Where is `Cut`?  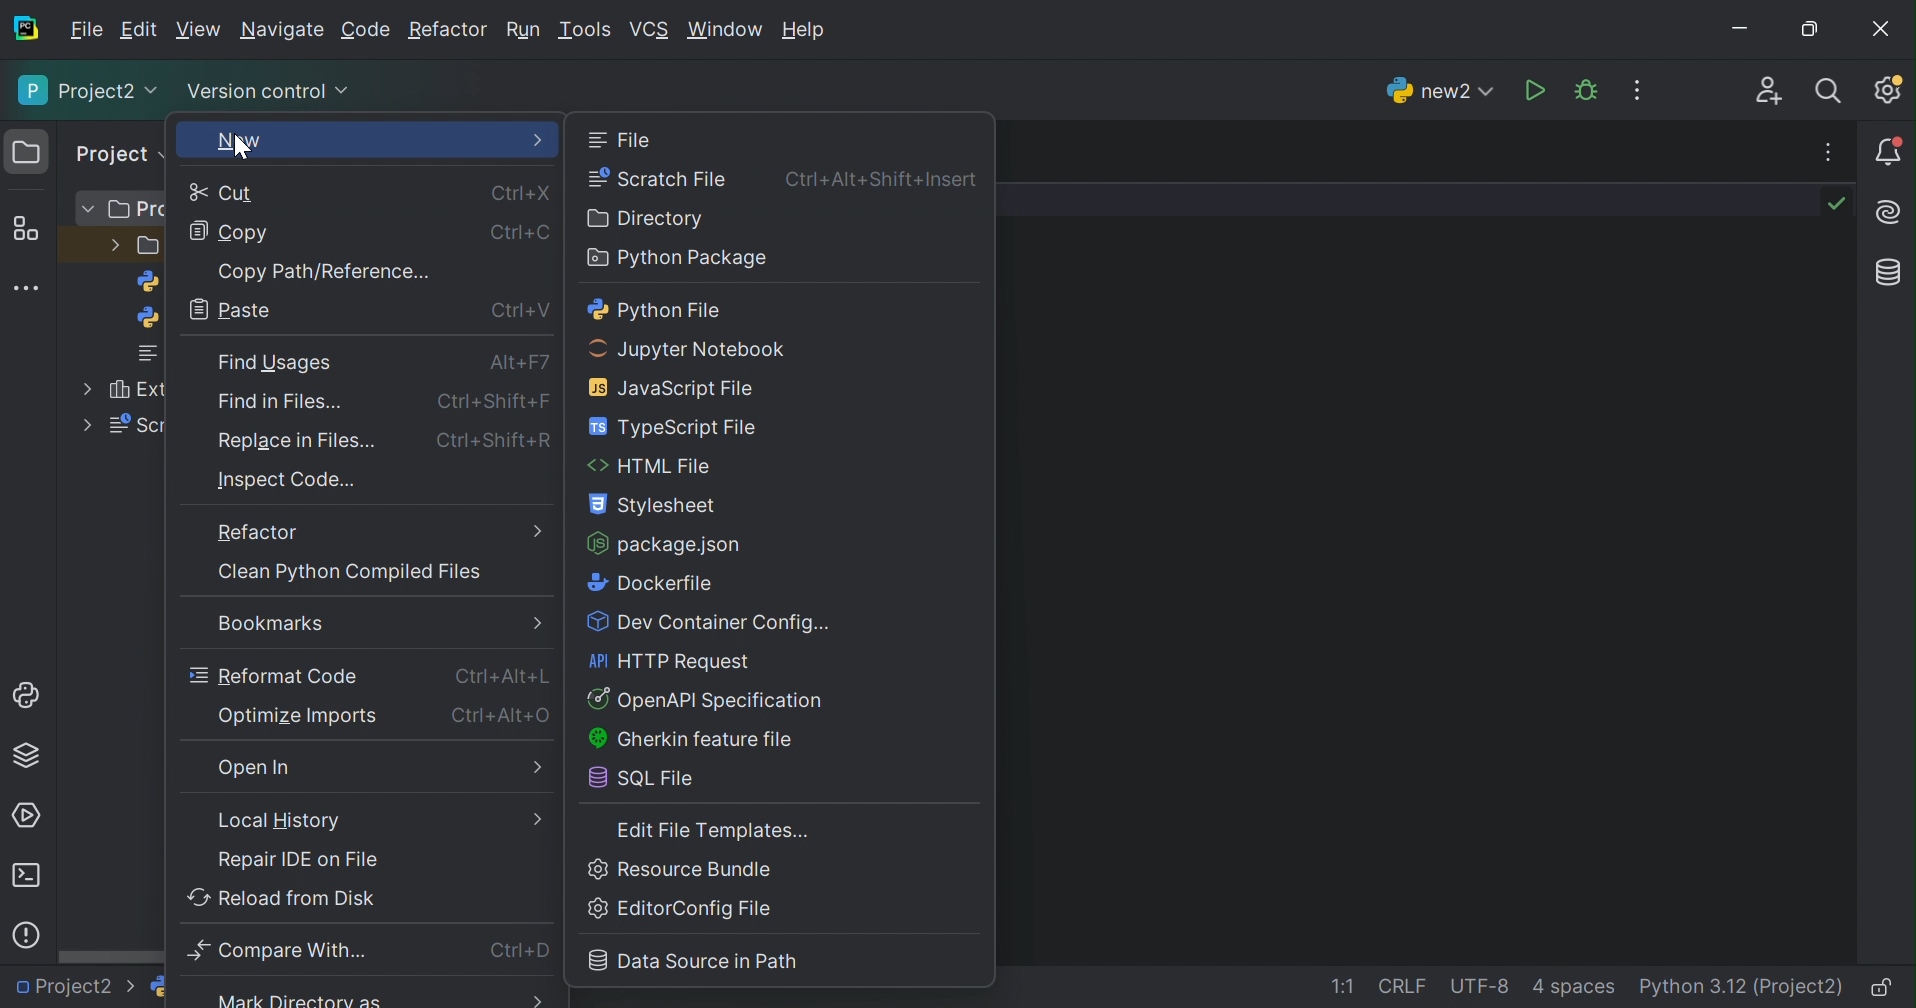 Cut is located at coordinates (220, 194).